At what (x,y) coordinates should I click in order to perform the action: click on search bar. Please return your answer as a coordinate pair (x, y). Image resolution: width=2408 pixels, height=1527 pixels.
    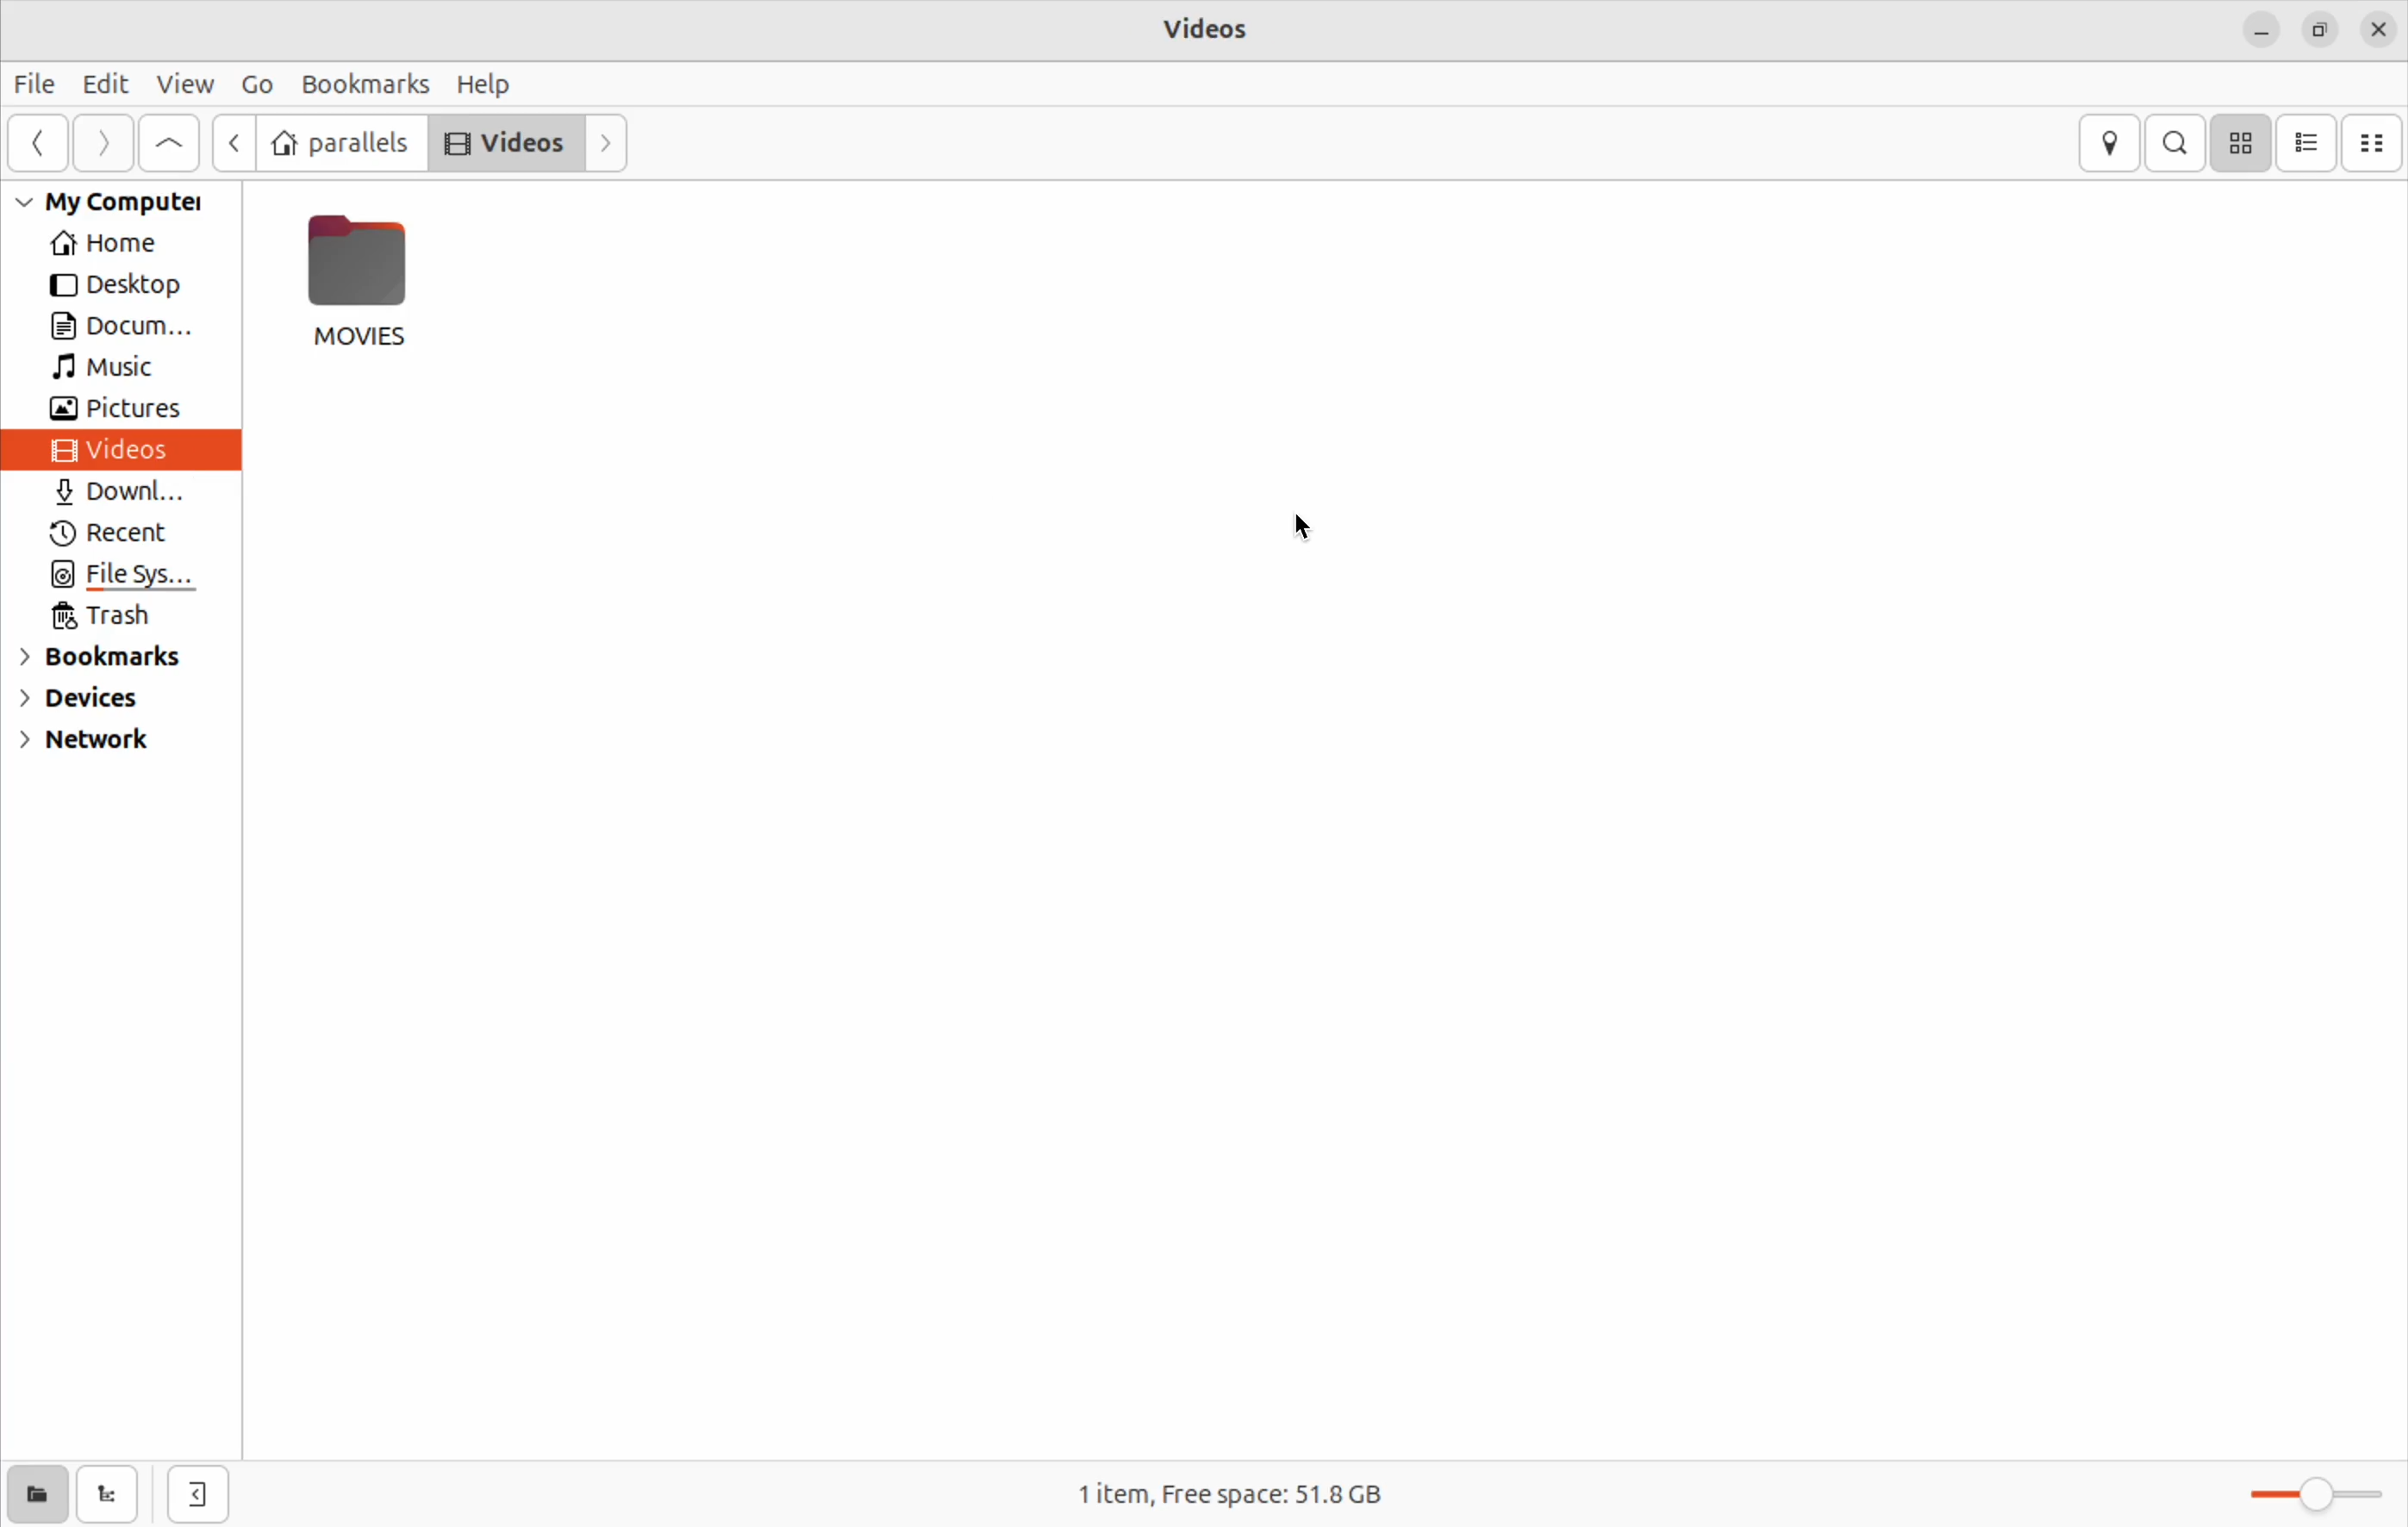
    Looking at the image, I should click on (2175, 140).